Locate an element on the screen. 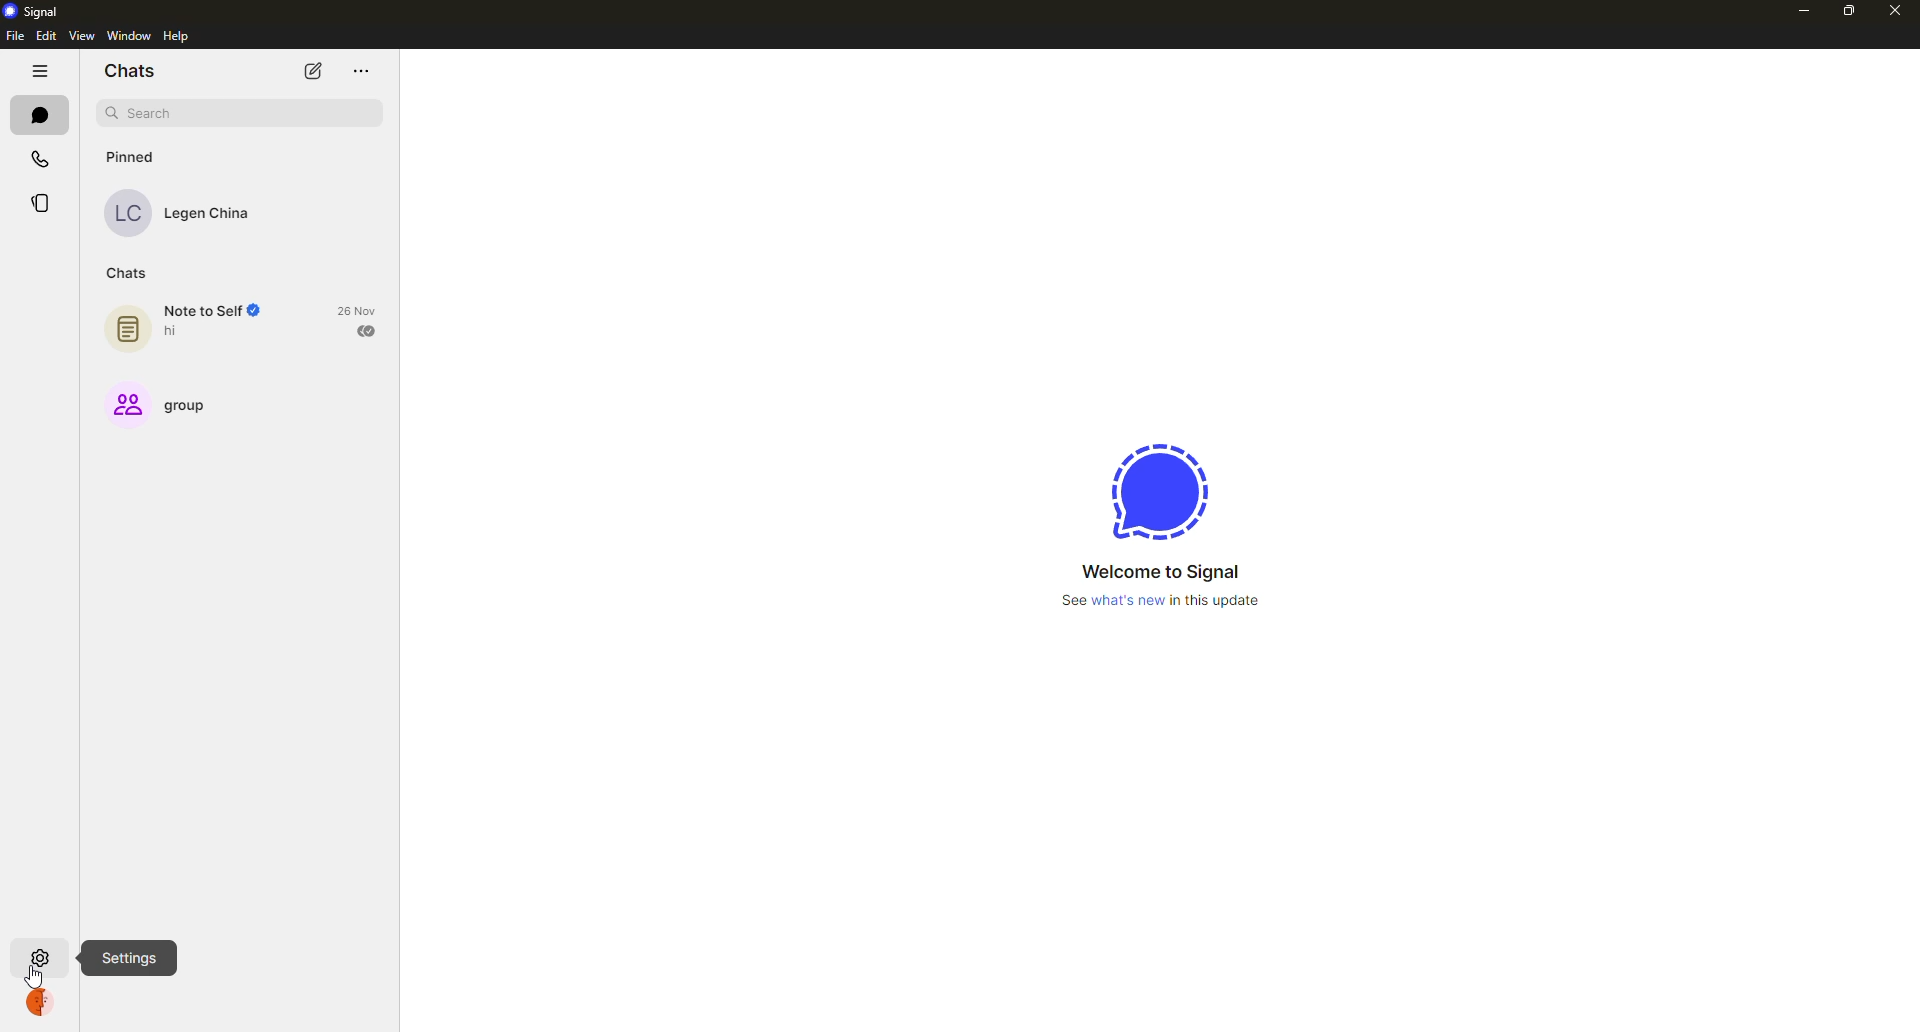 The height and width of the screenshot is (1032, 1920). help is located at coordinates (177, 36).